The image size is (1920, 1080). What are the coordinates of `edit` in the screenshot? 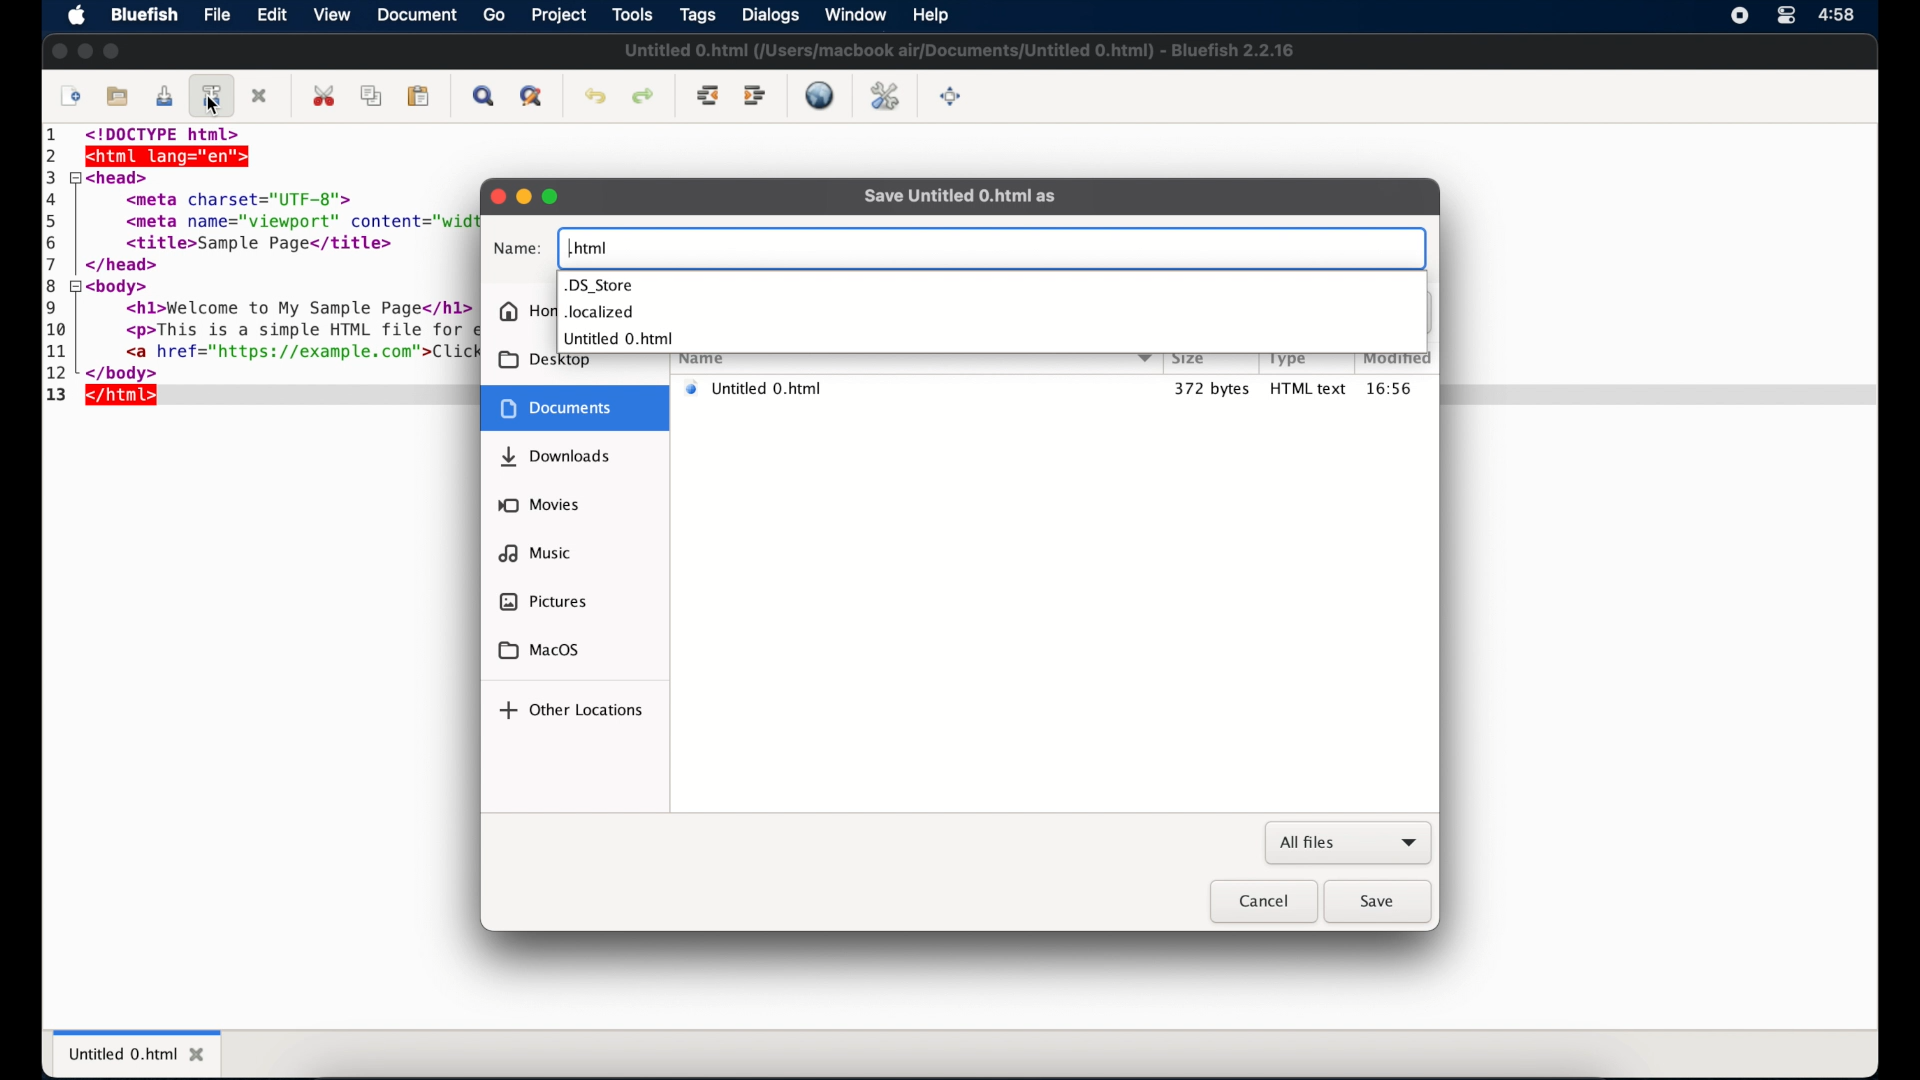 It's located at (273, 14).